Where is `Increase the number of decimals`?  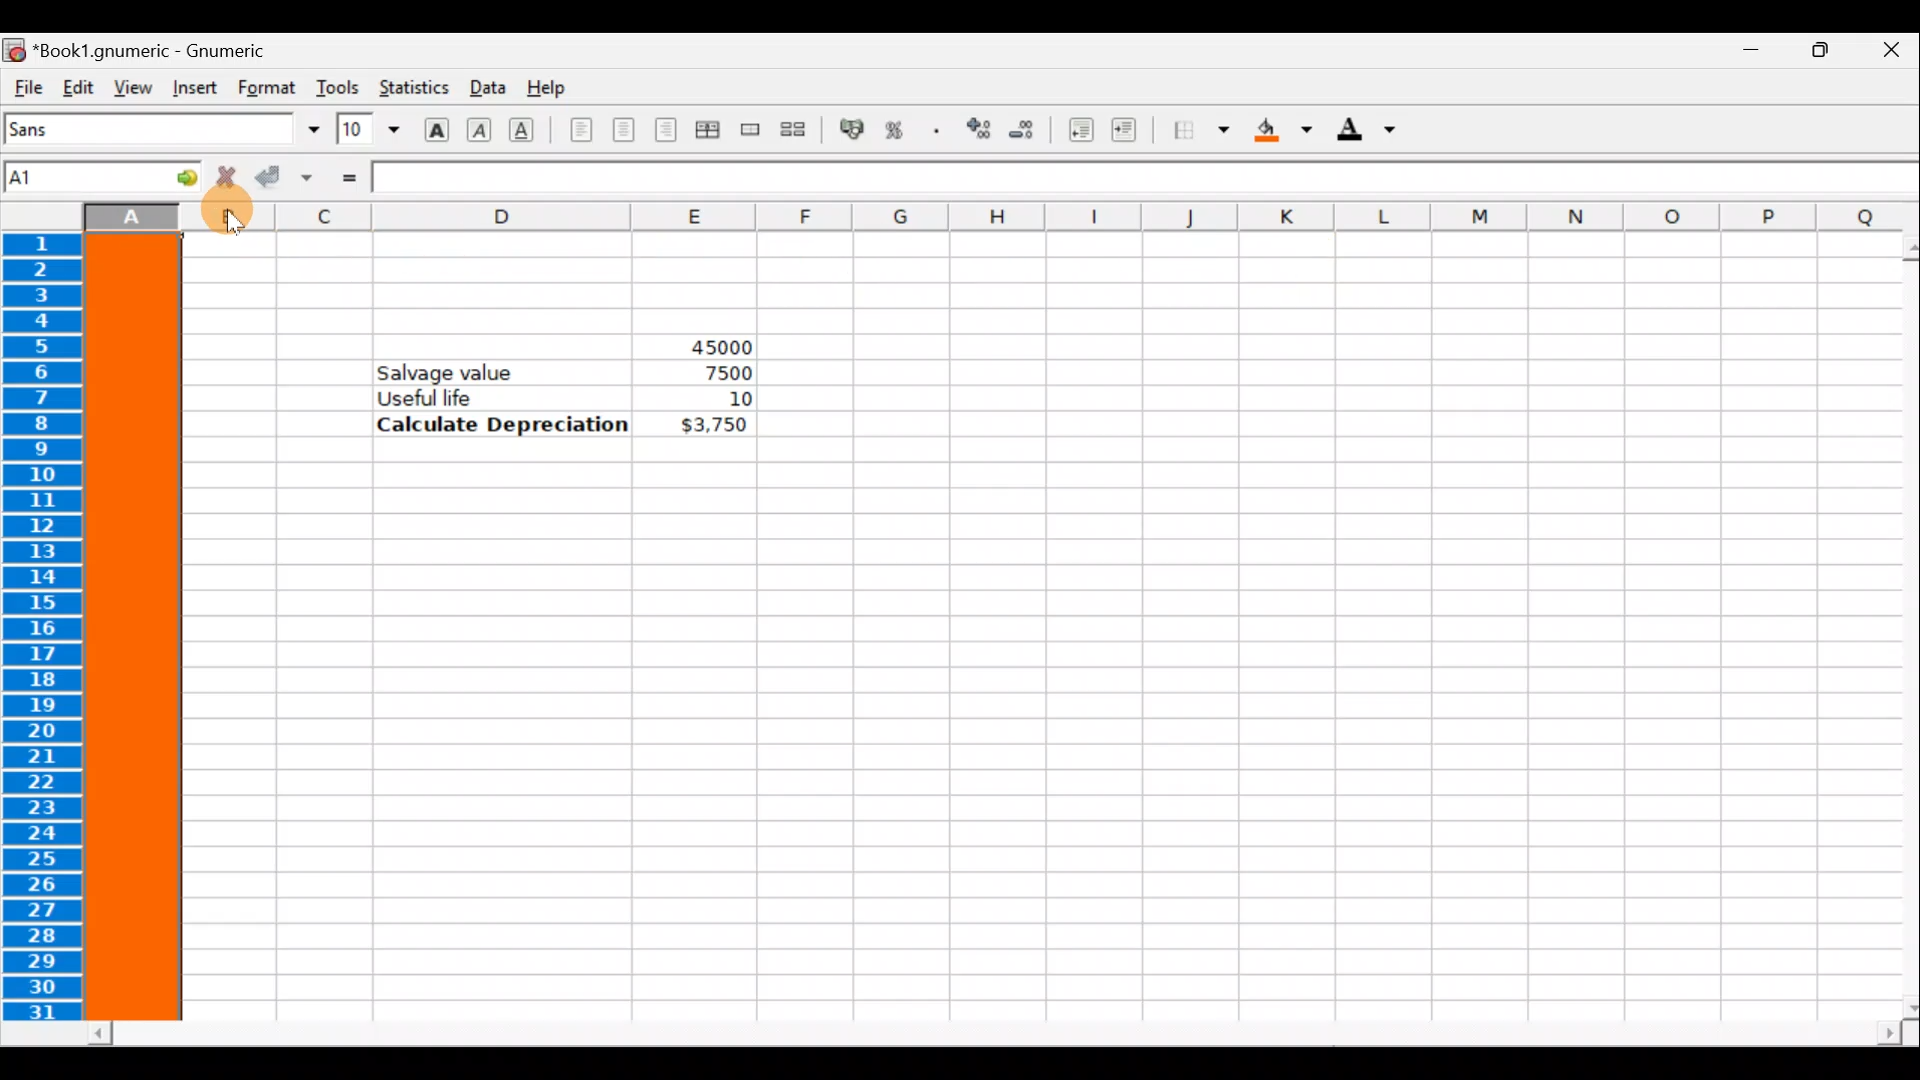
Increase the number of decimals is located at coordinates (977, 130).